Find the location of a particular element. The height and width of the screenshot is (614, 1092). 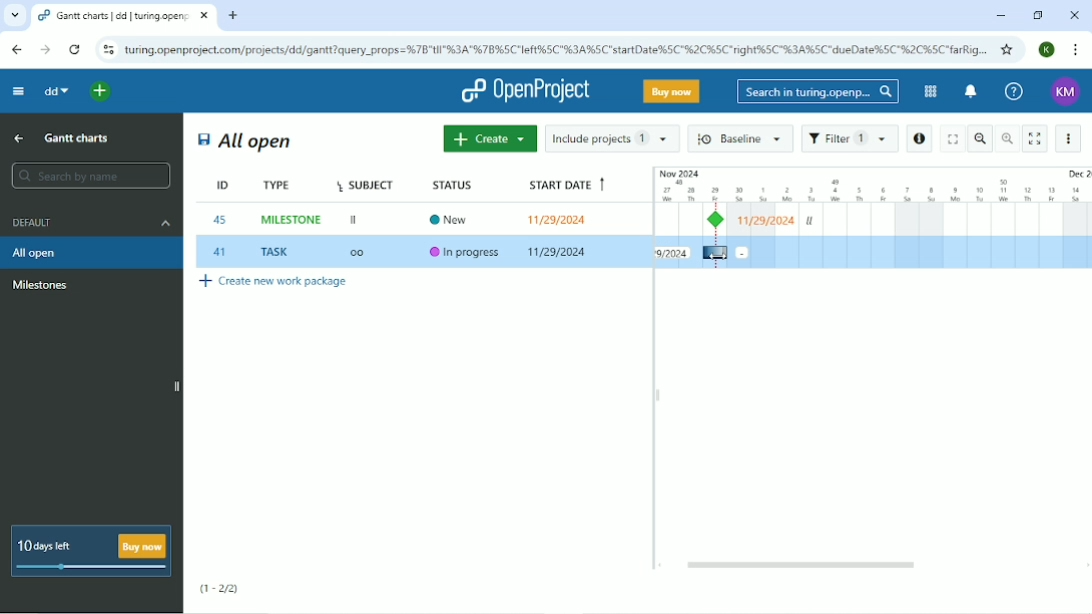

OO is located at coordinates (363, 254).